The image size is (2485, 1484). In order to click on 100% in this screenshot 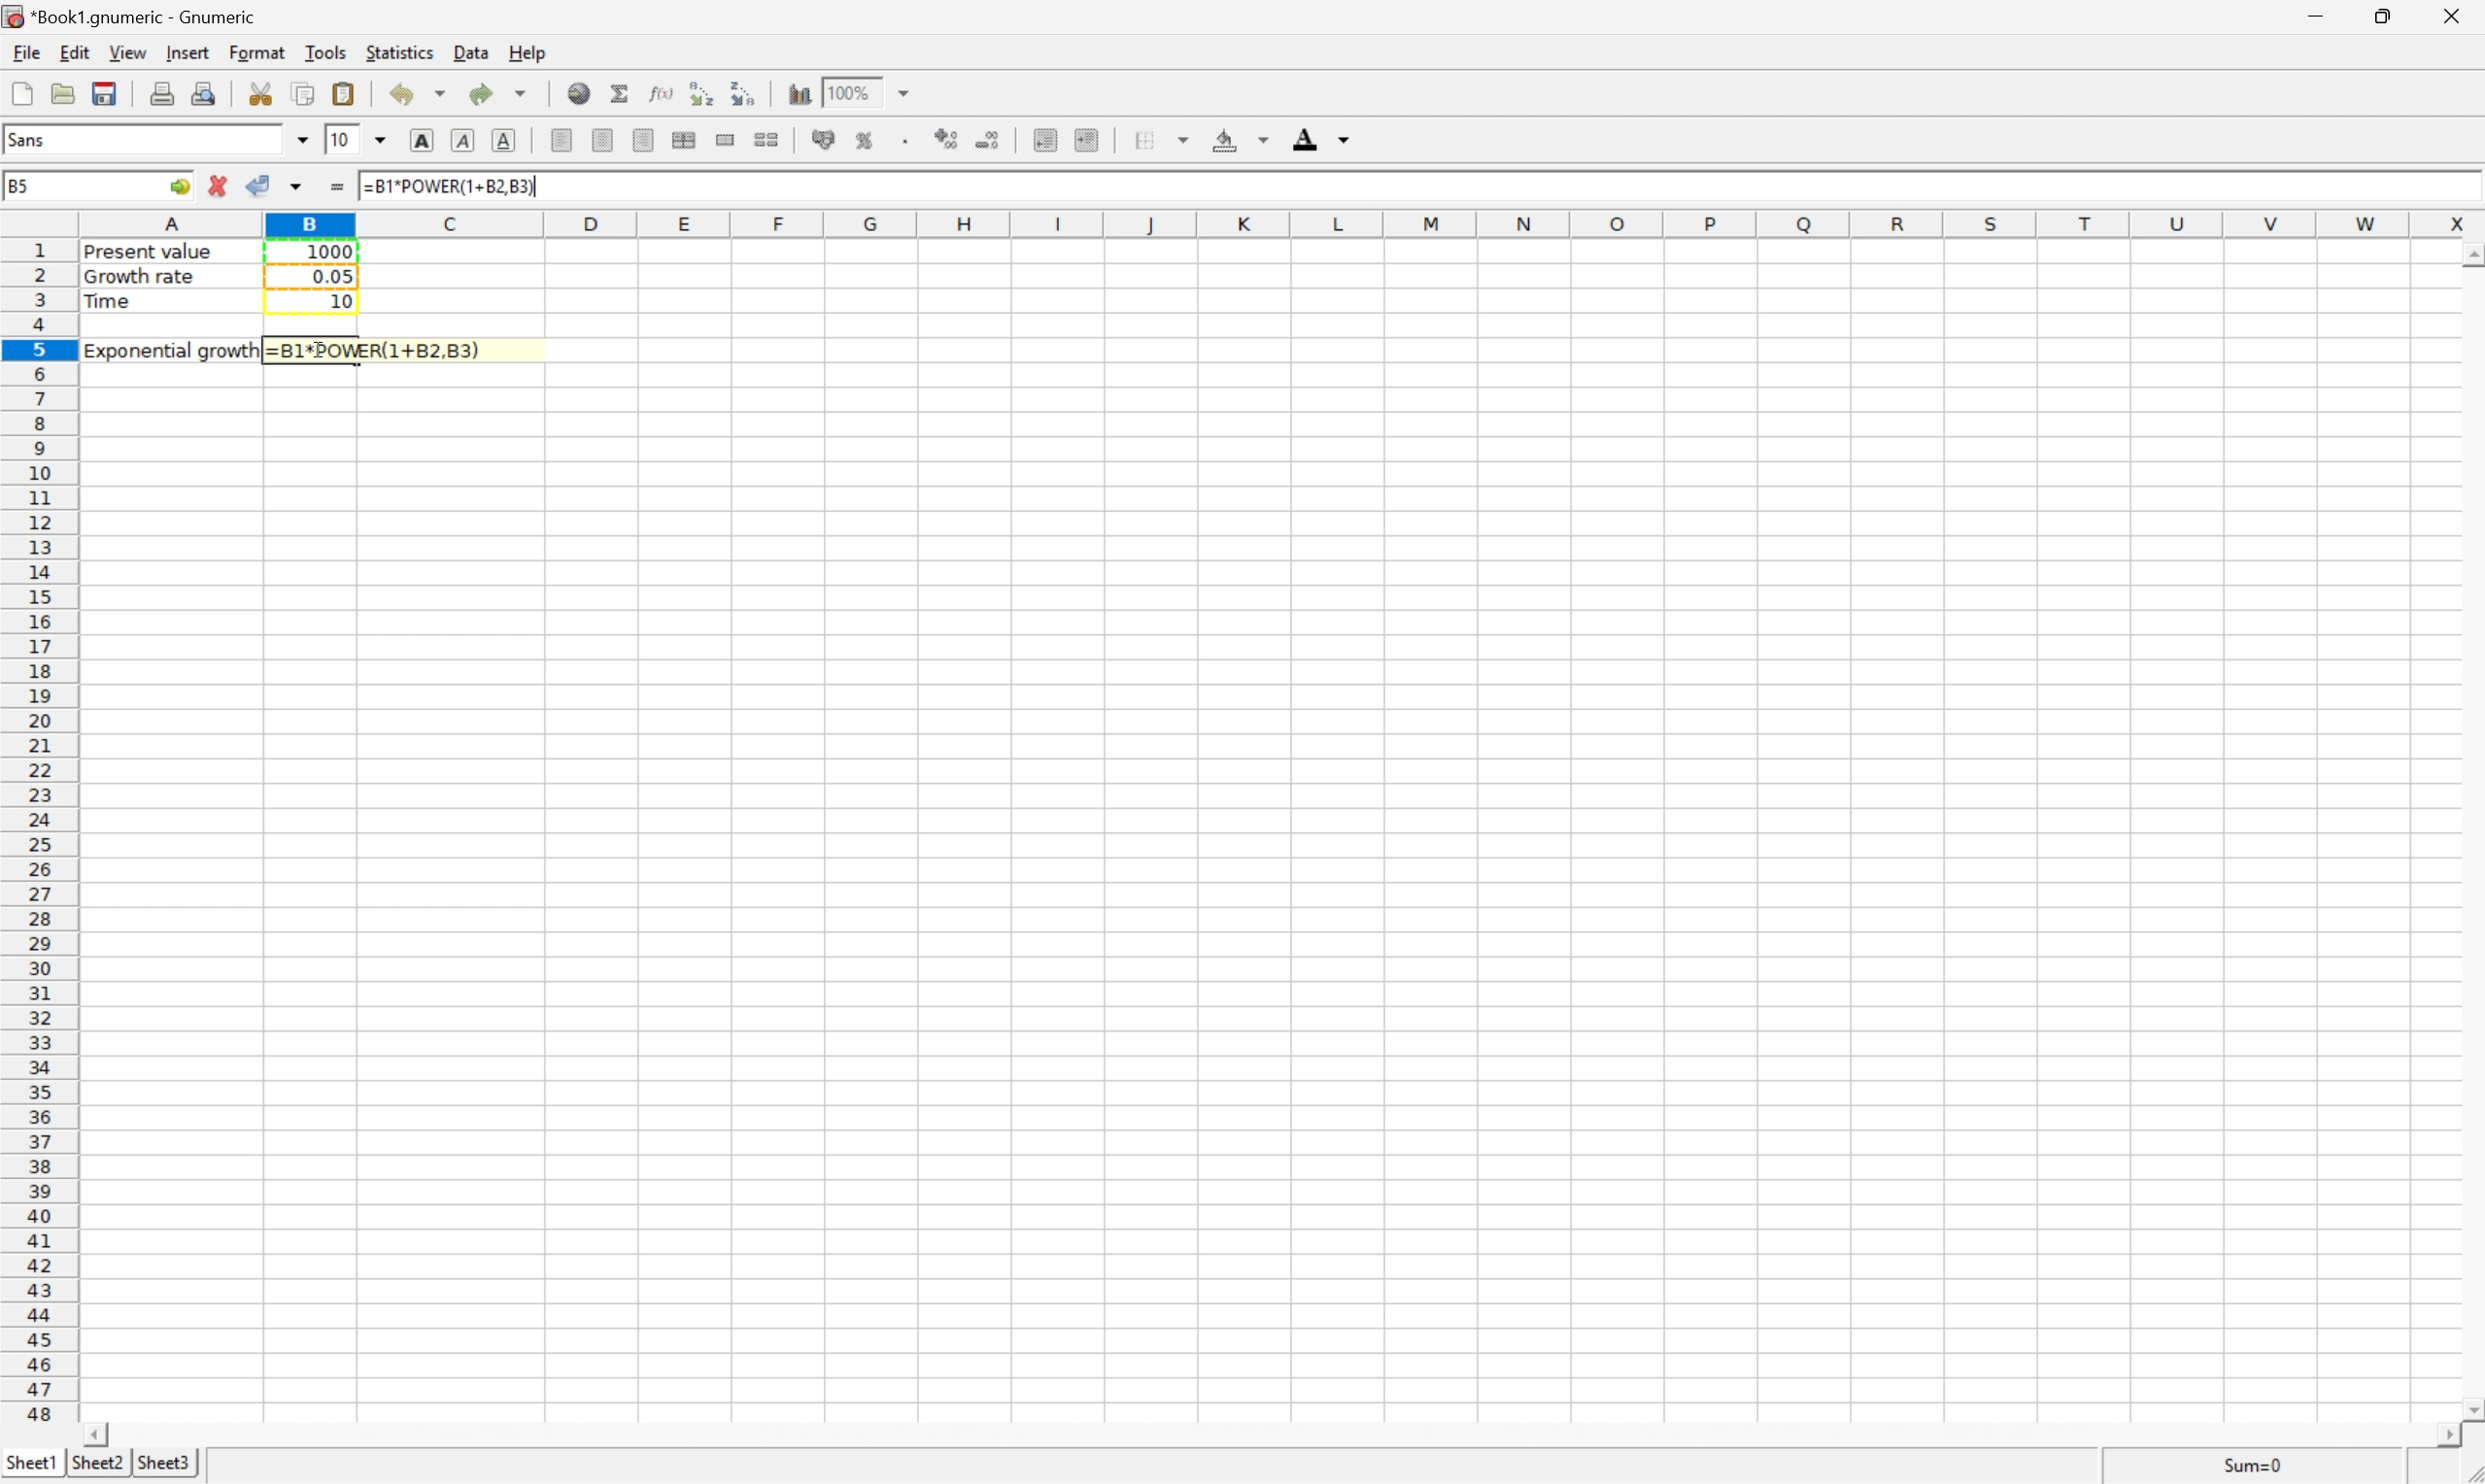, I will do `click(853, 93)`.